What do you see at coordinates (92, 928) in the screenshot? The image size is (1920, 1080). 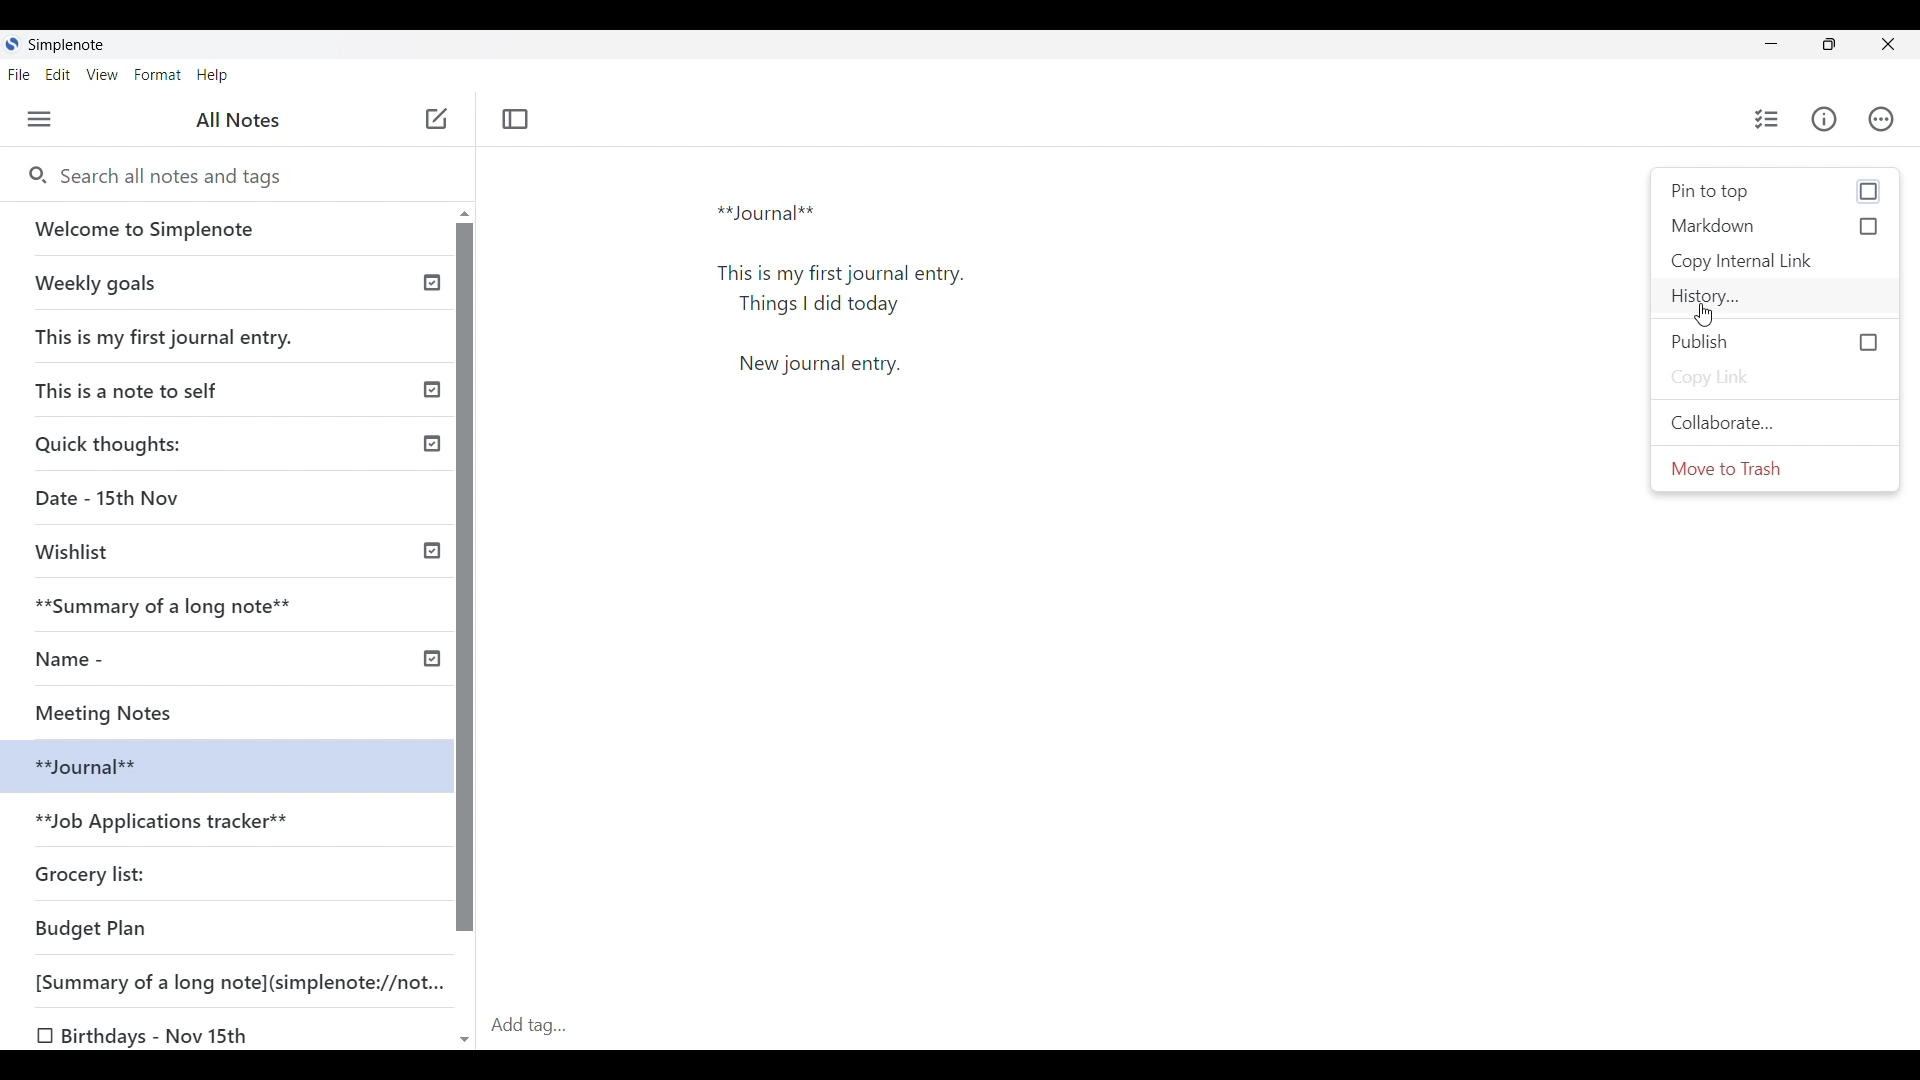 I see `Budget Plan` at bounding box center [92, 928].